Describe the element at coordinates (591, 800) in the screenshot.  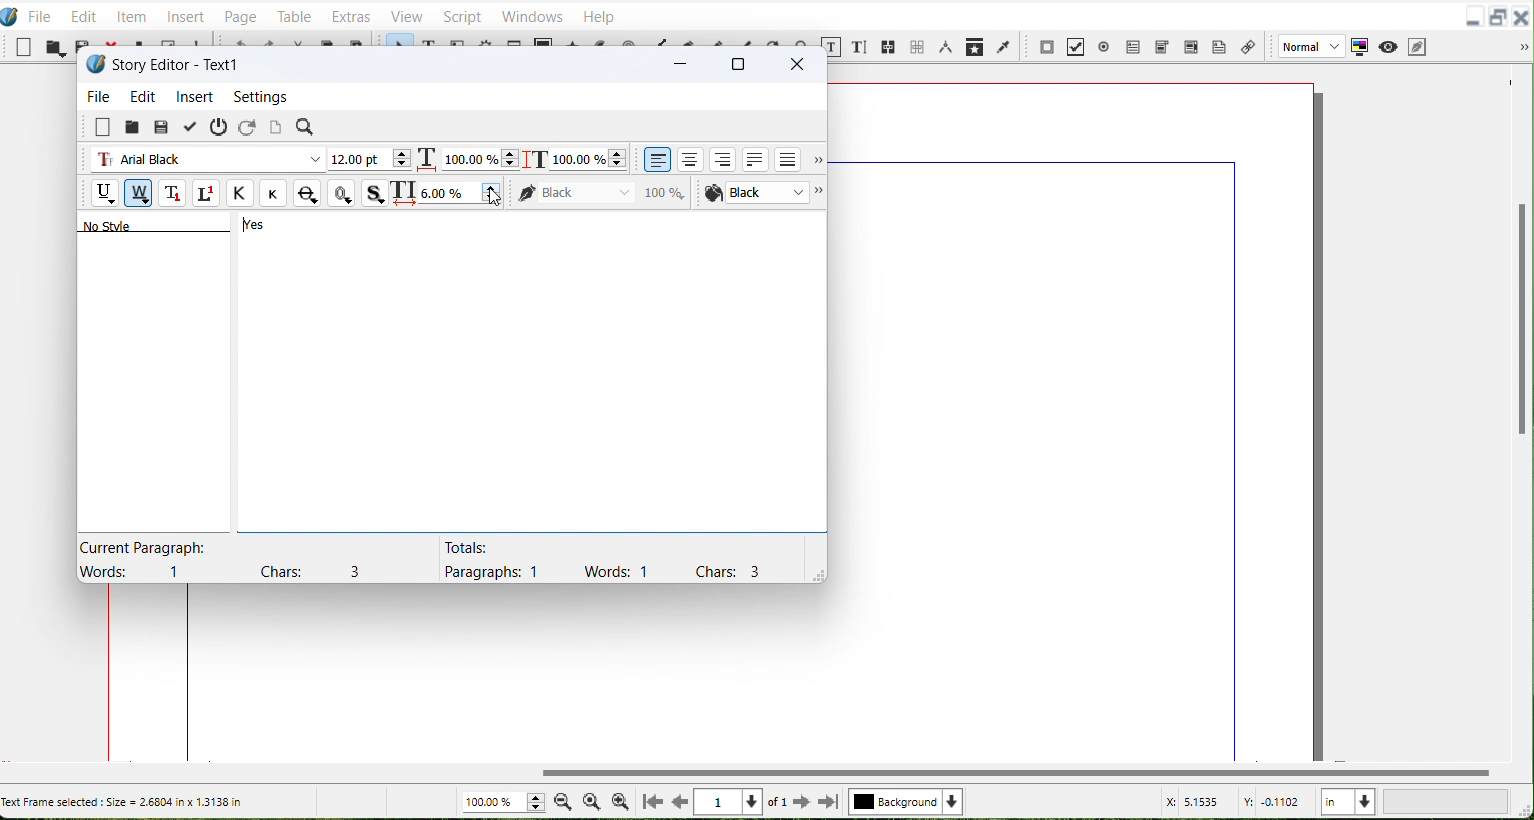
I see `Zoom to 100%` at that location.